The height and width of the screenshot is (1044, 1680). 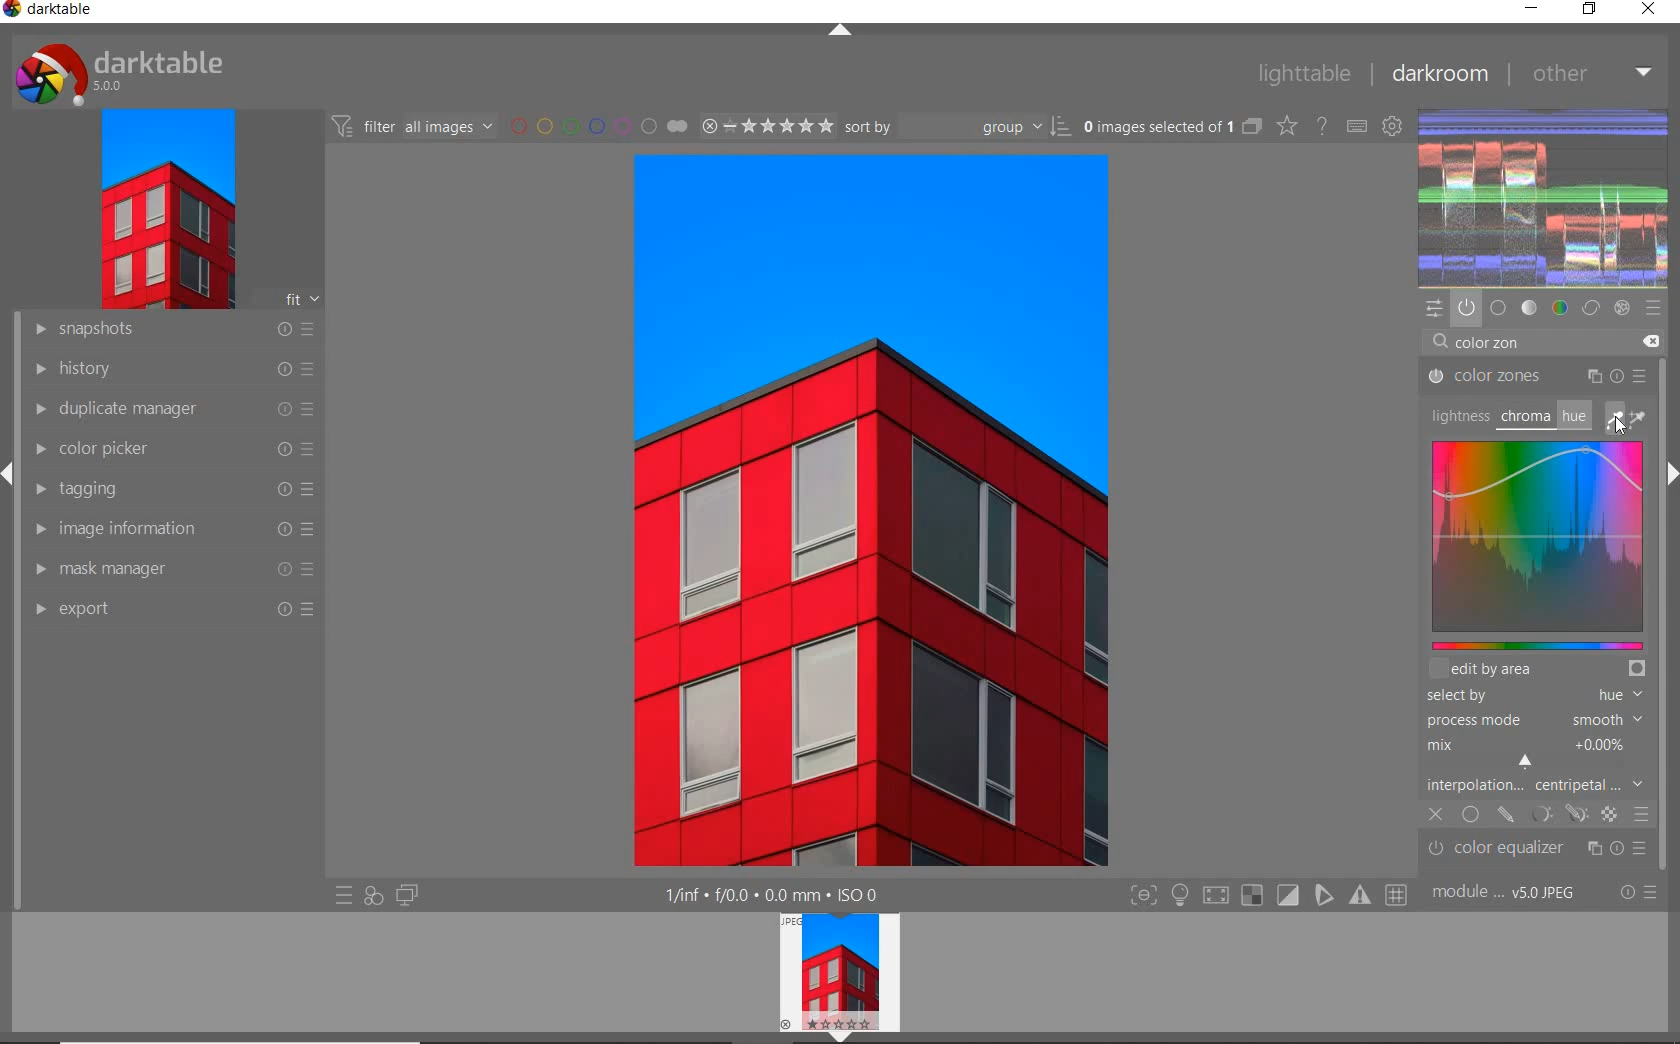 I want to click on scrollbar, so click(x=1667, y=659).